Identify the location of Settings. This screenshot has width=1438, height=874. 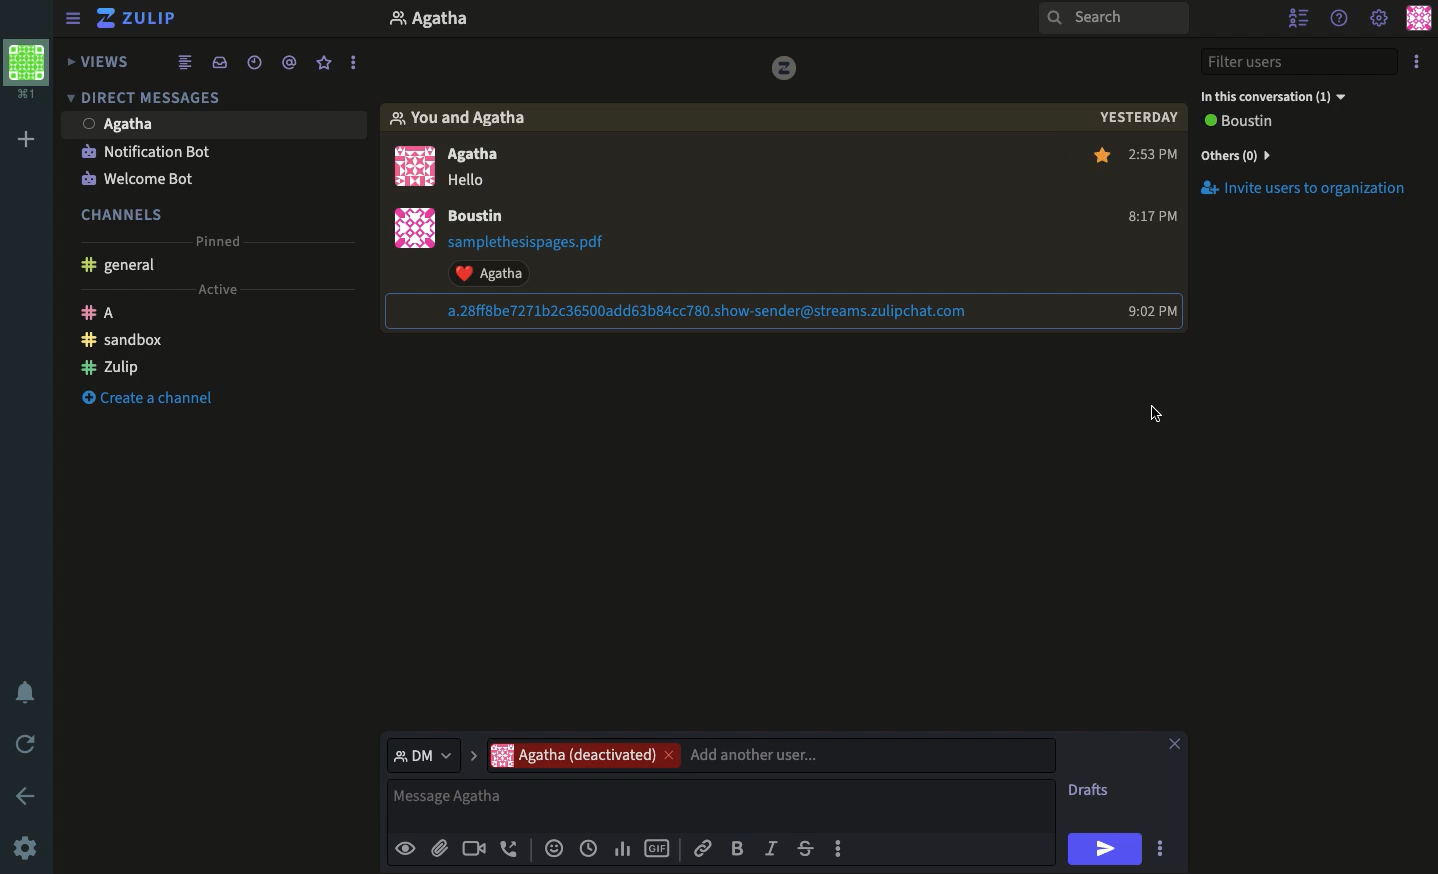
(27, 849).